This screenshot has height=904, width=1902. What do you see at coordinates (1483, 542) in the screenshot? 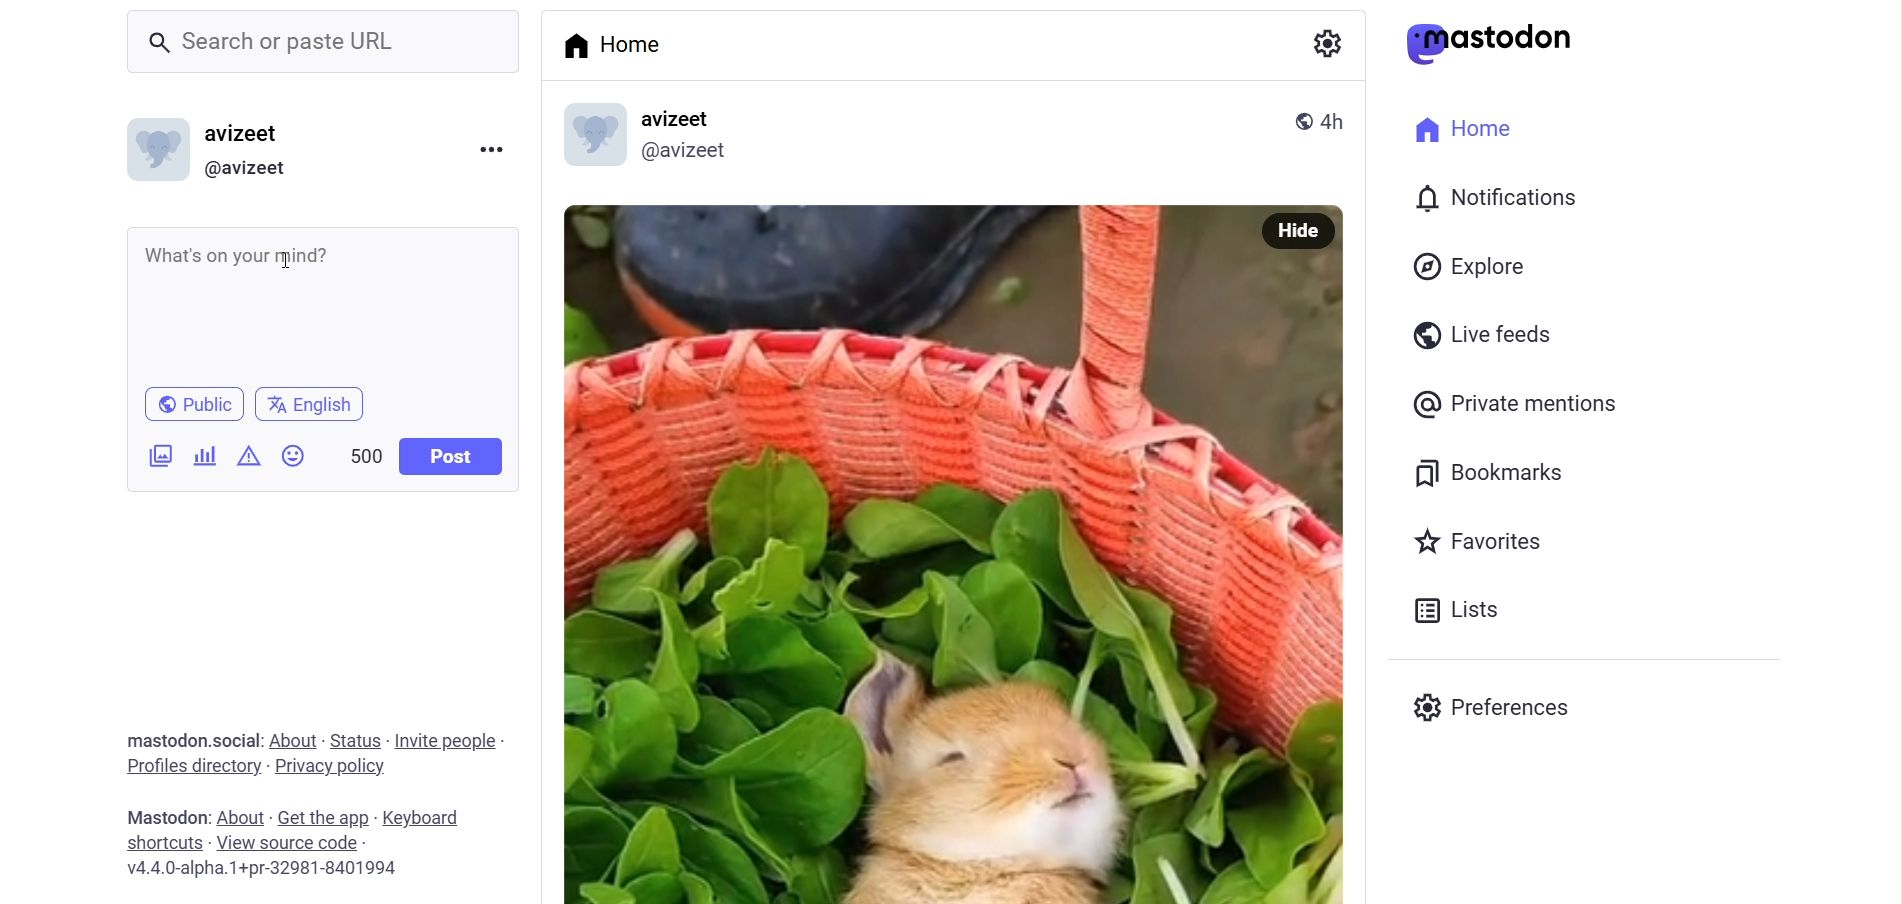
I see `Favorites` at bounding box center [1483, 542].